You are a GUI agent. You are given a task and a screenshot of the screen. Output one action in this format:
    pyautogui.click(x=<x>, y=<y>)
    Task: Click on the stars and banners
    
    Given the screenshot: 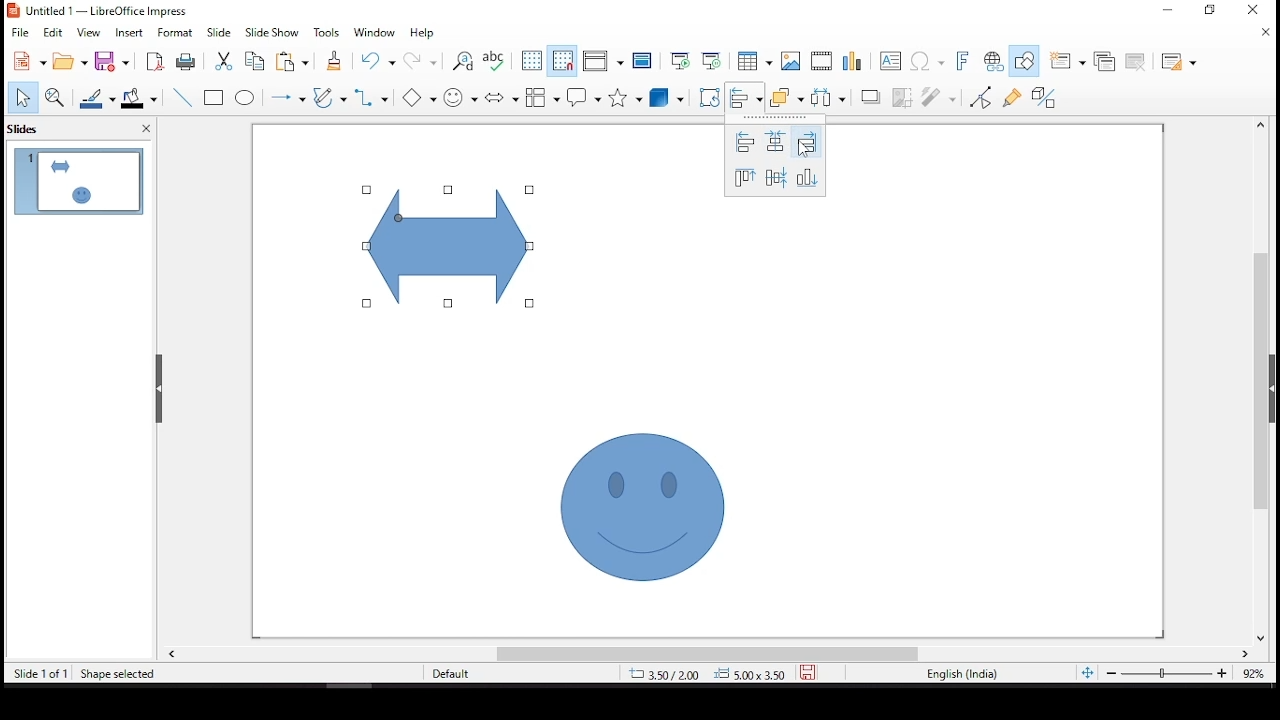 What is the action you would take?
    pyautogui.click(x=623, y=96)
    